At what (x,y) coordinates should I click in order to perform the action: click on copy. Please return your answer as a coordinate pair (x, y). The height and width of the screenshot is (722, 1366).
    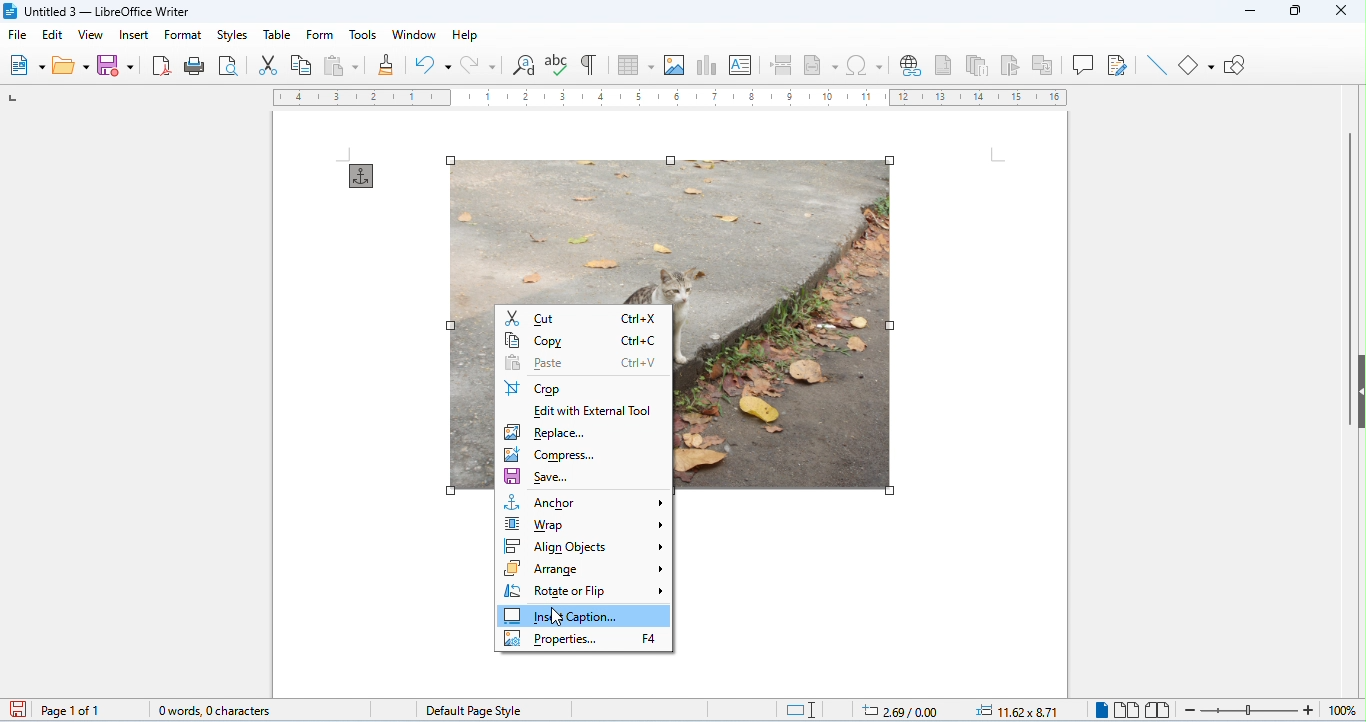
    Looking at the image, I should click on (302, 66).